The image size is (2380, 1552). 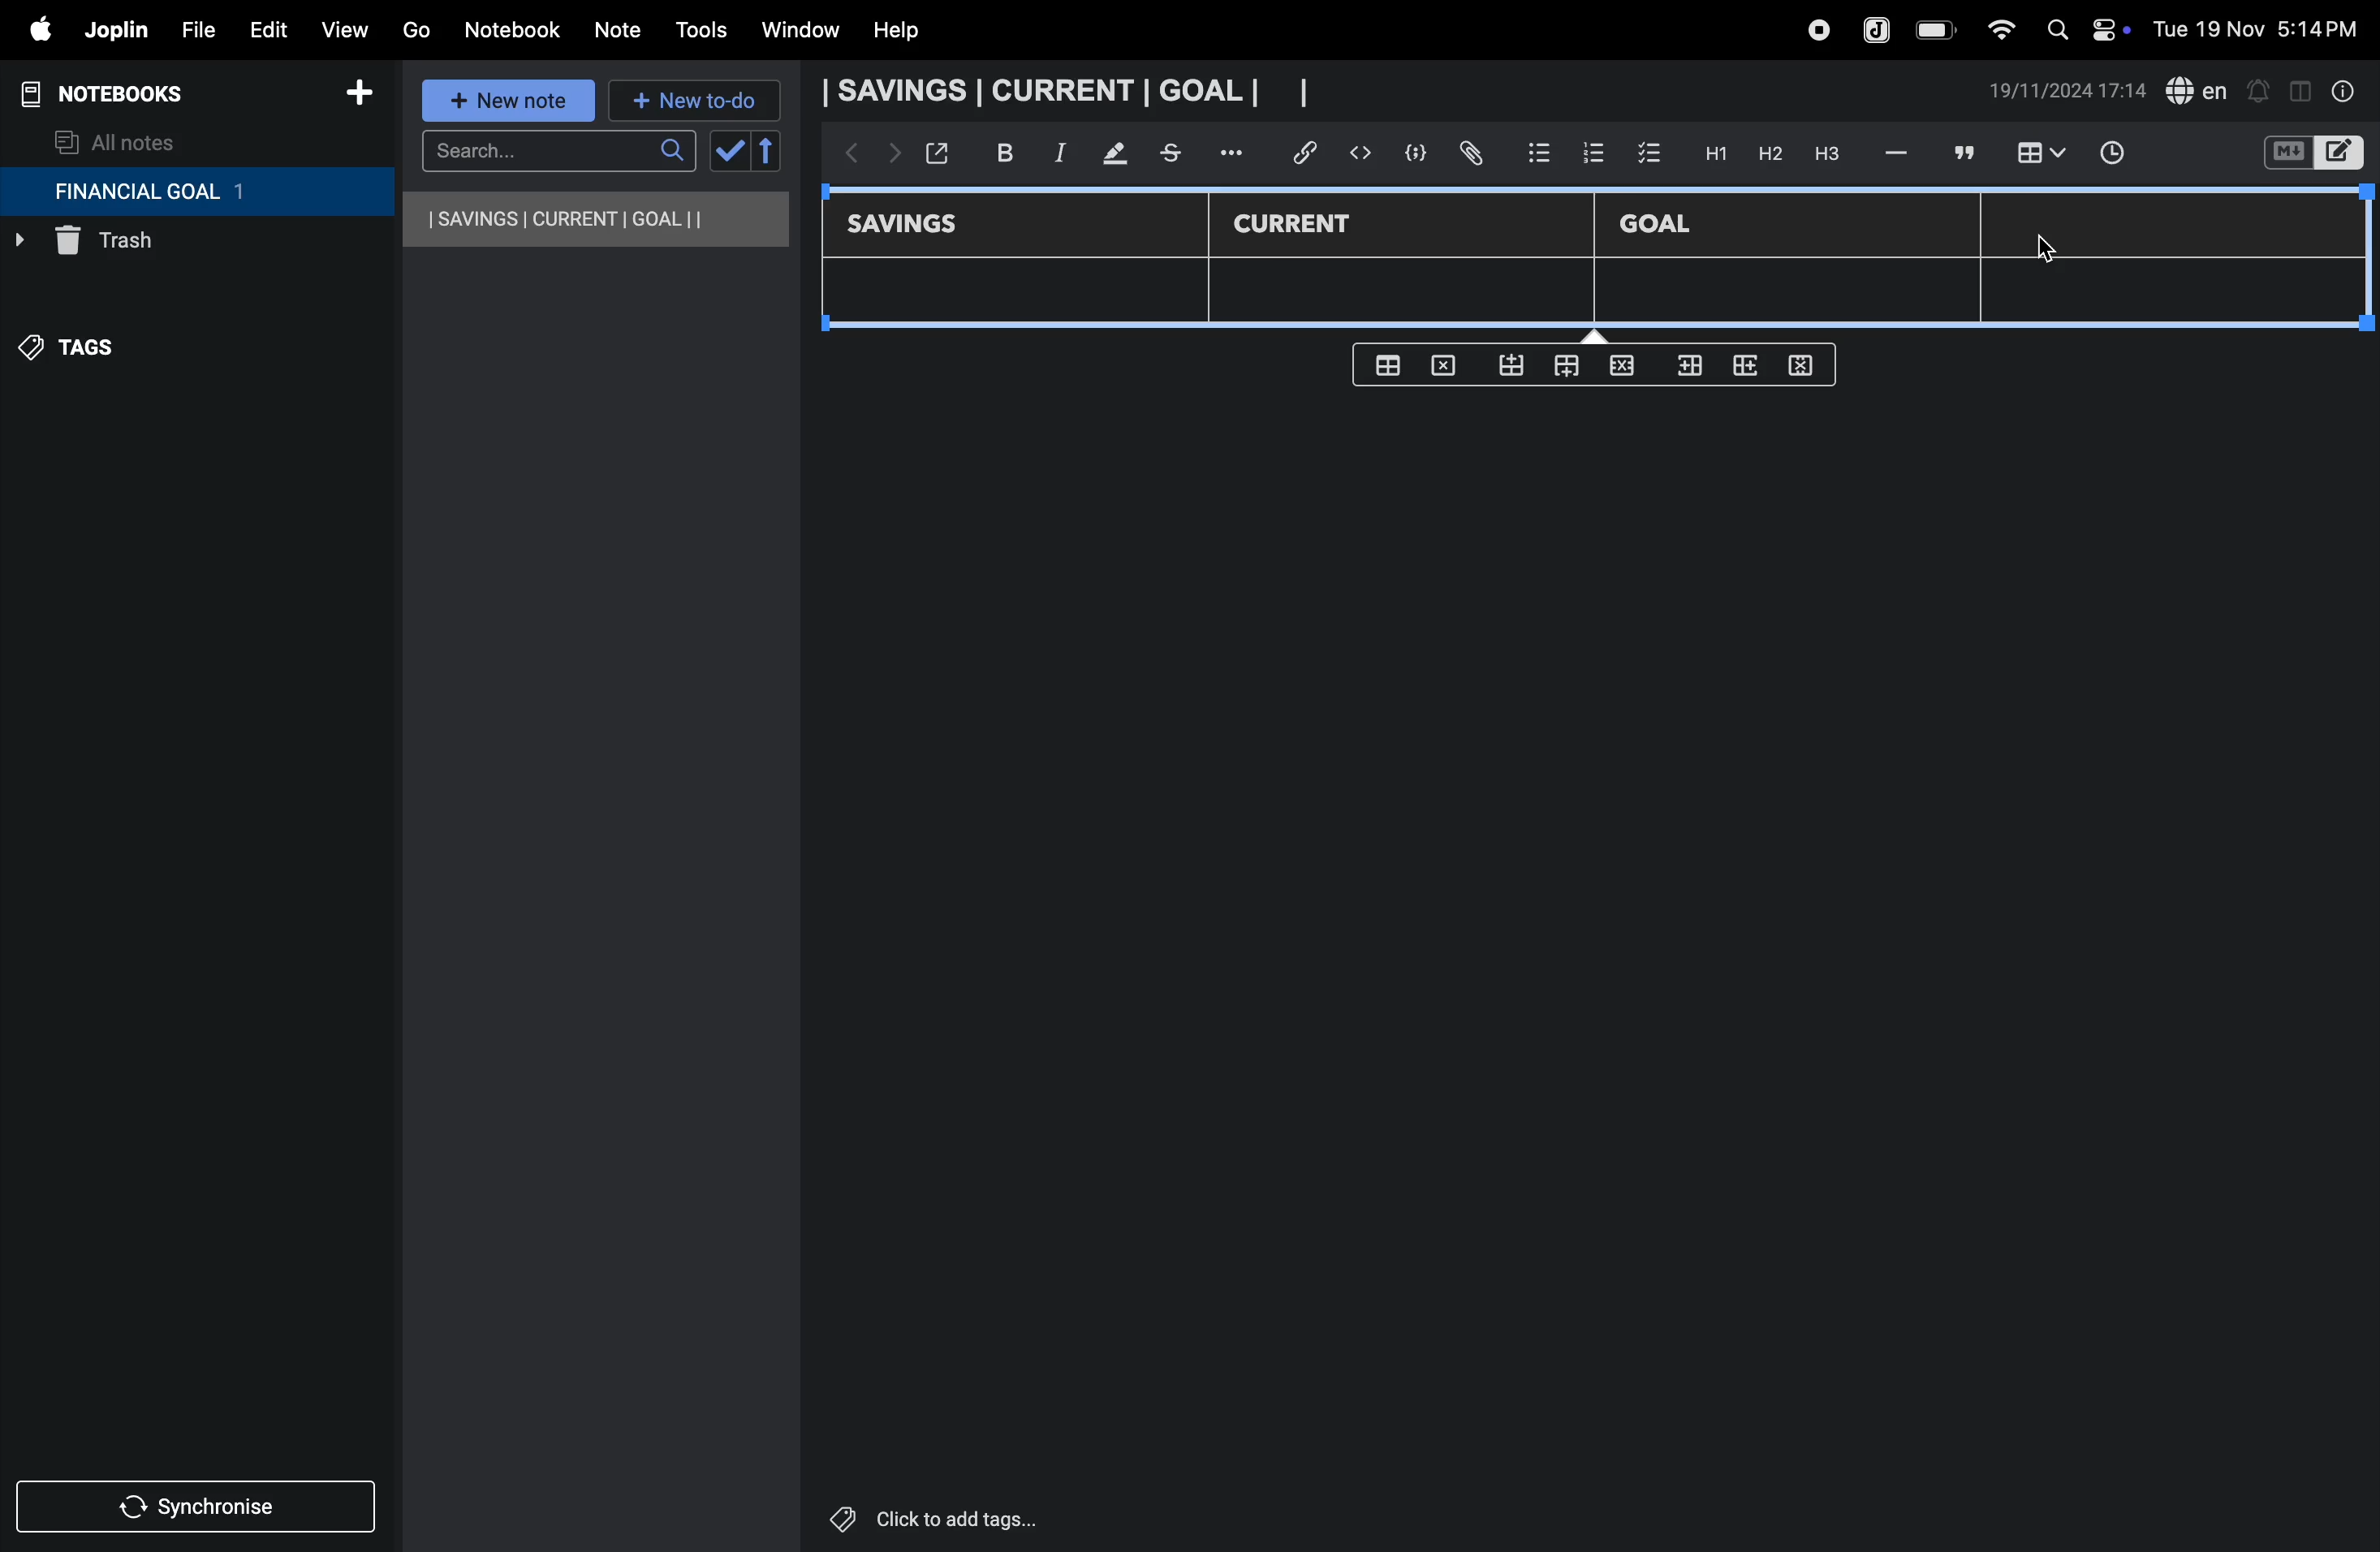 I want to click on hifen, so click(x=1899, y=152).